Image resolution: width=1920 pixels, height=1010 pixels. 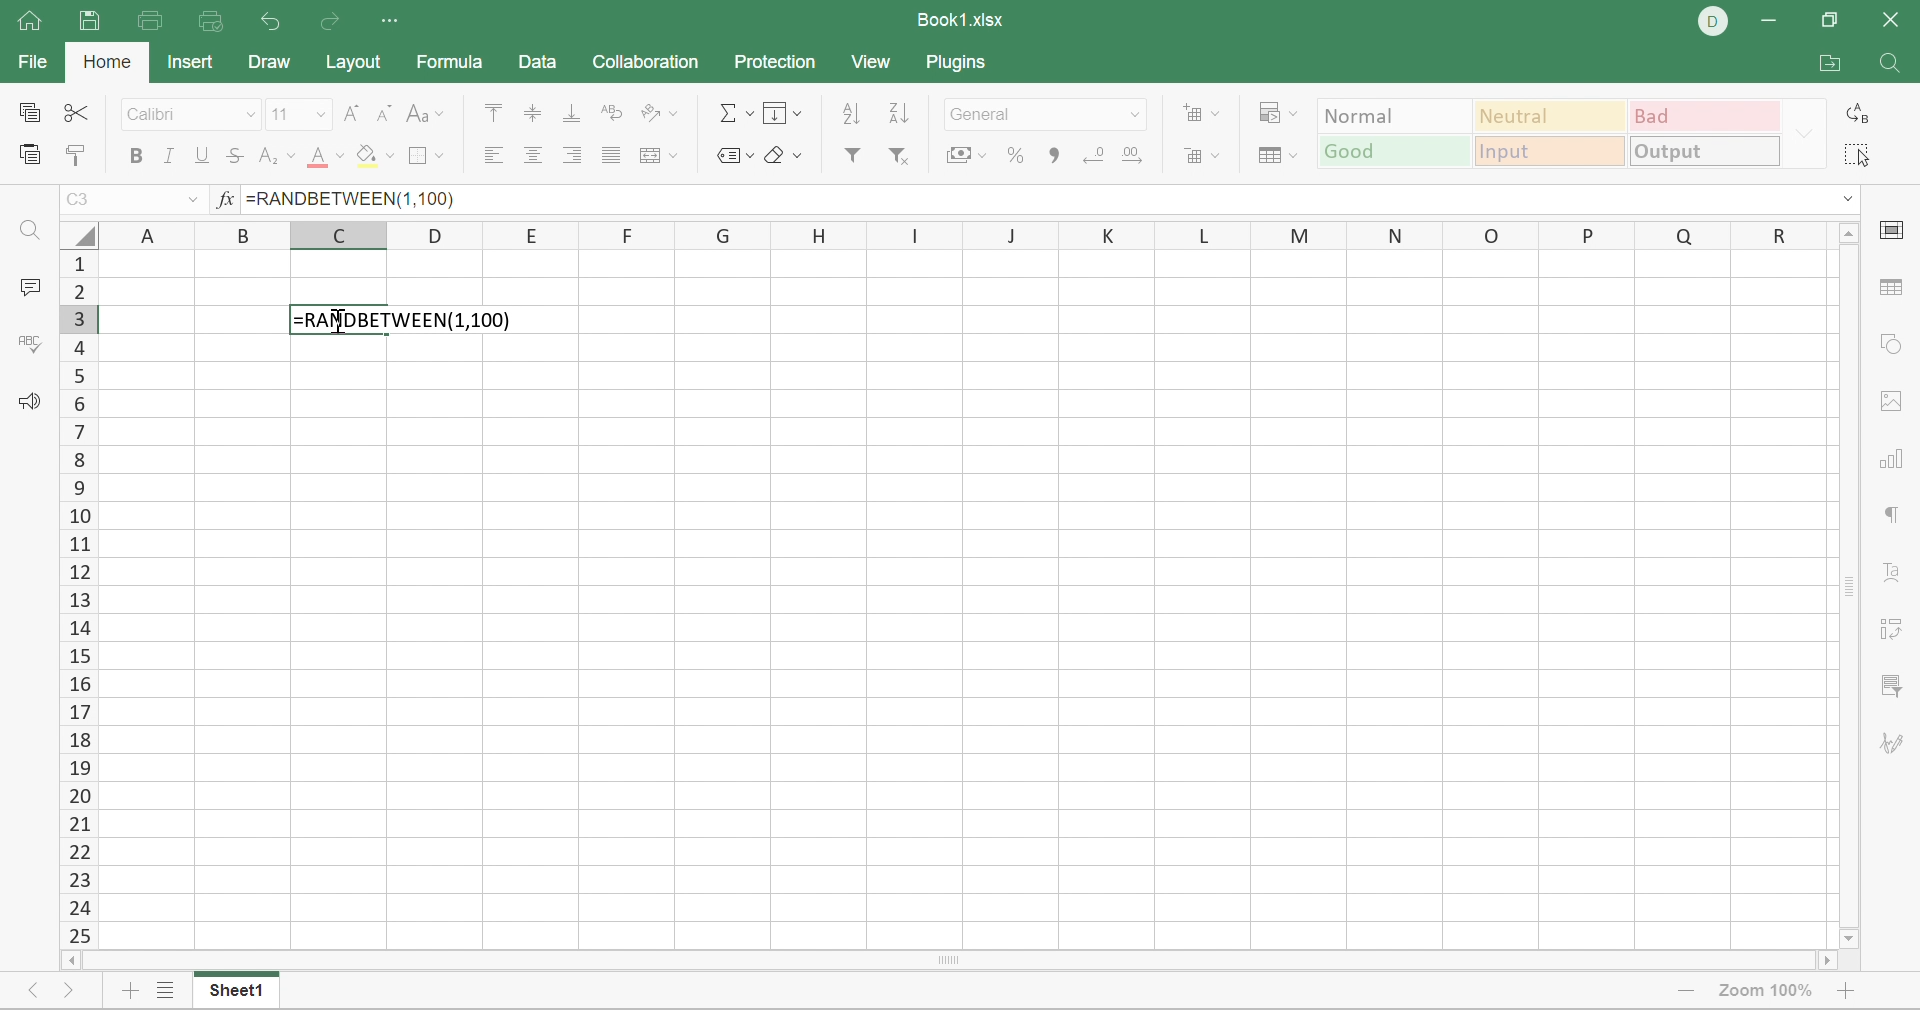 I want to click on Output, so click(x=1705, y=150).